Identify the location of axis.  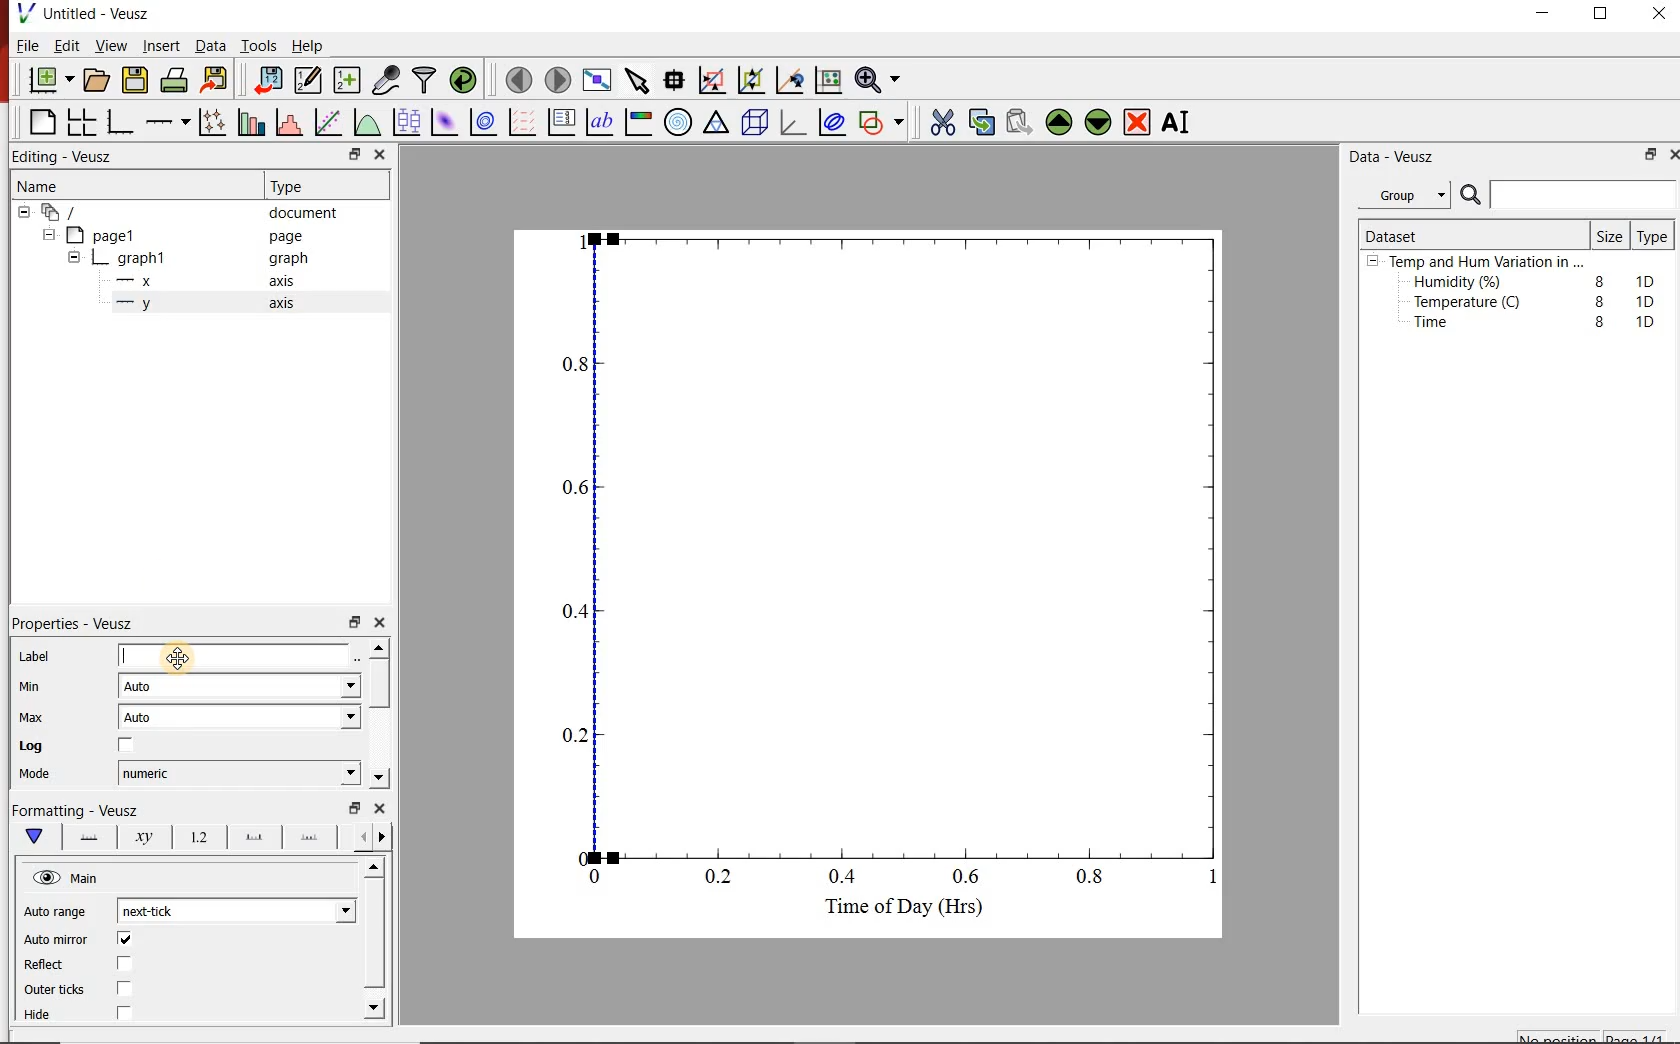
(286, 306).